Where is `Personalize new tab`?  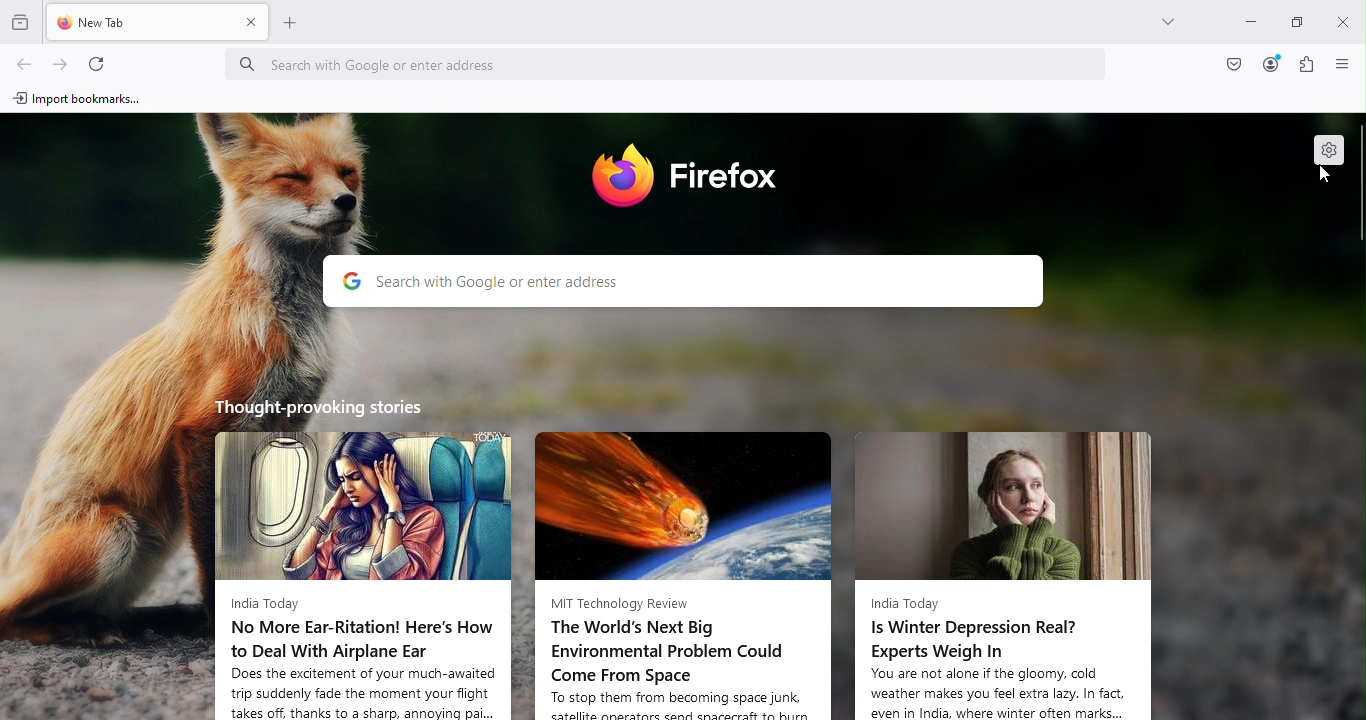
Personalize new tab is located at coordinates (1327, 147).